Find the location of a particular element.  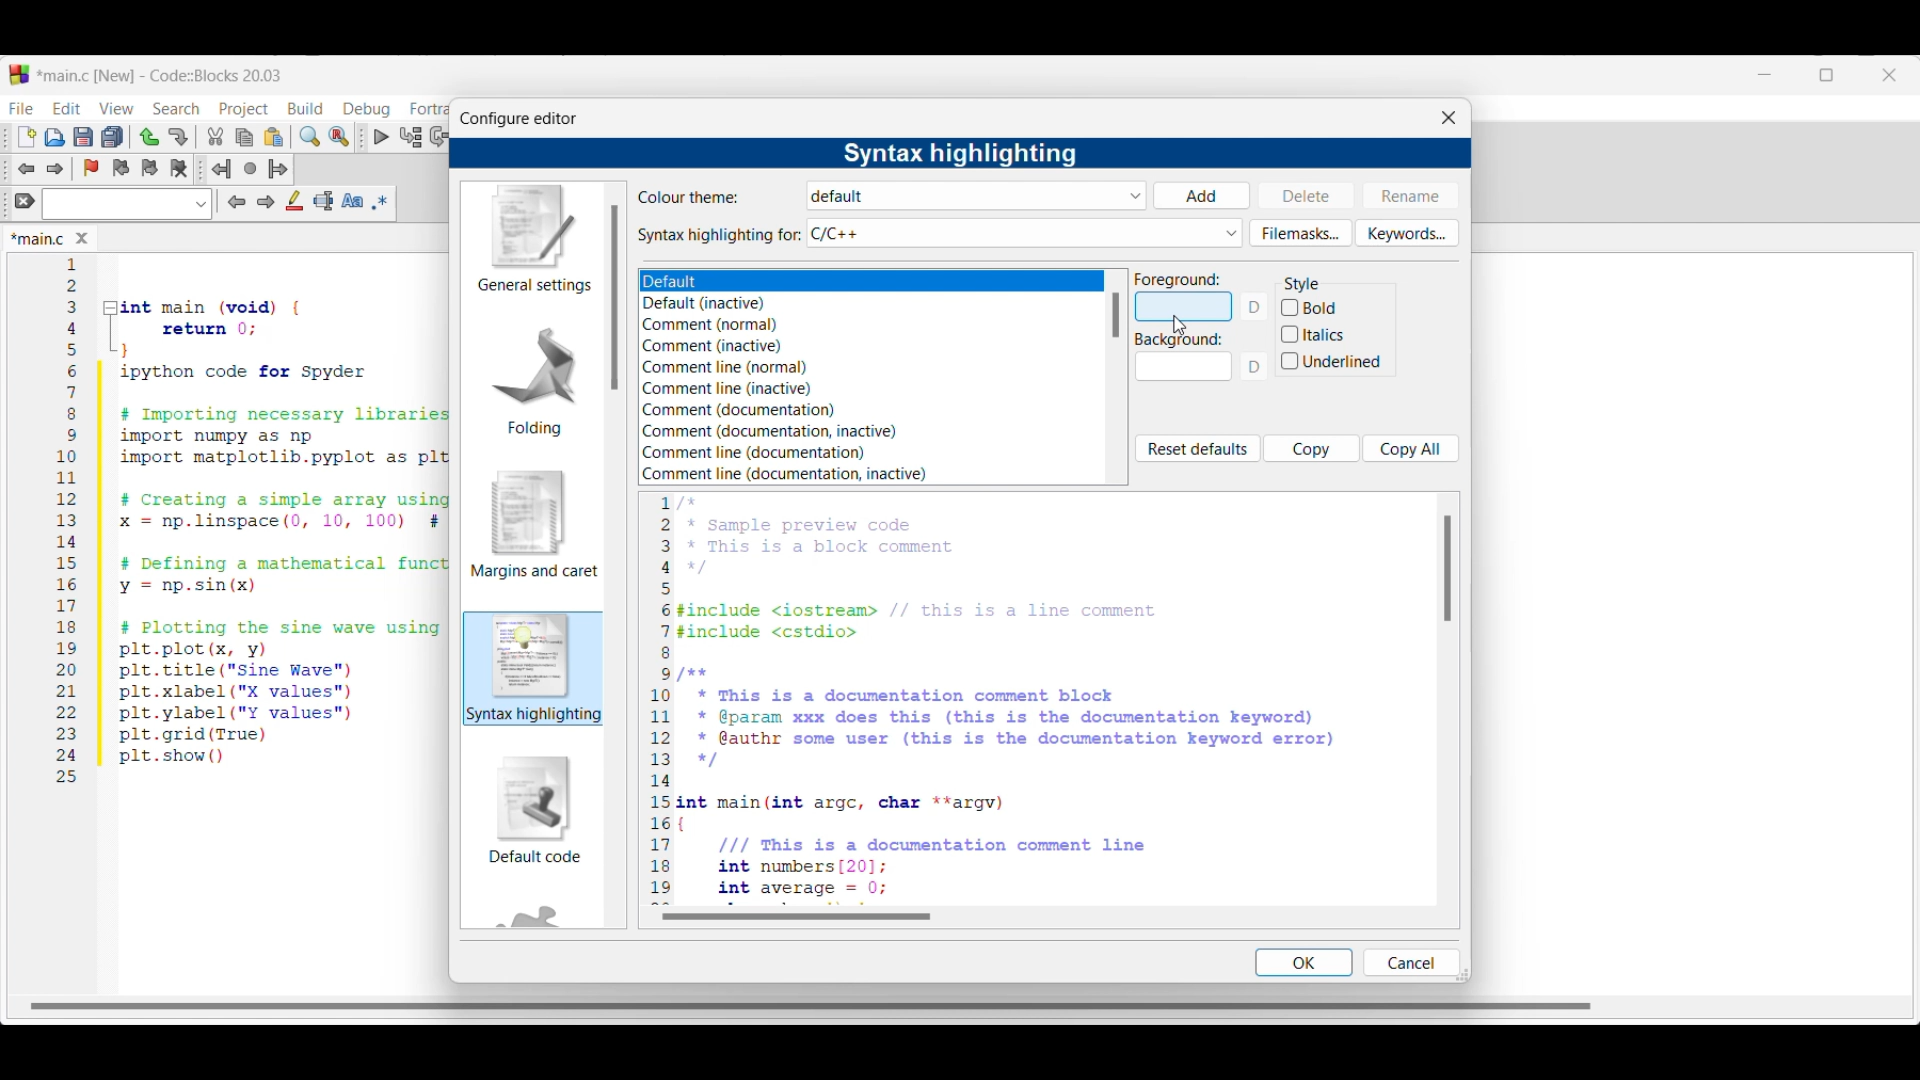

Change dimension is located at coordinates (1463, 974).